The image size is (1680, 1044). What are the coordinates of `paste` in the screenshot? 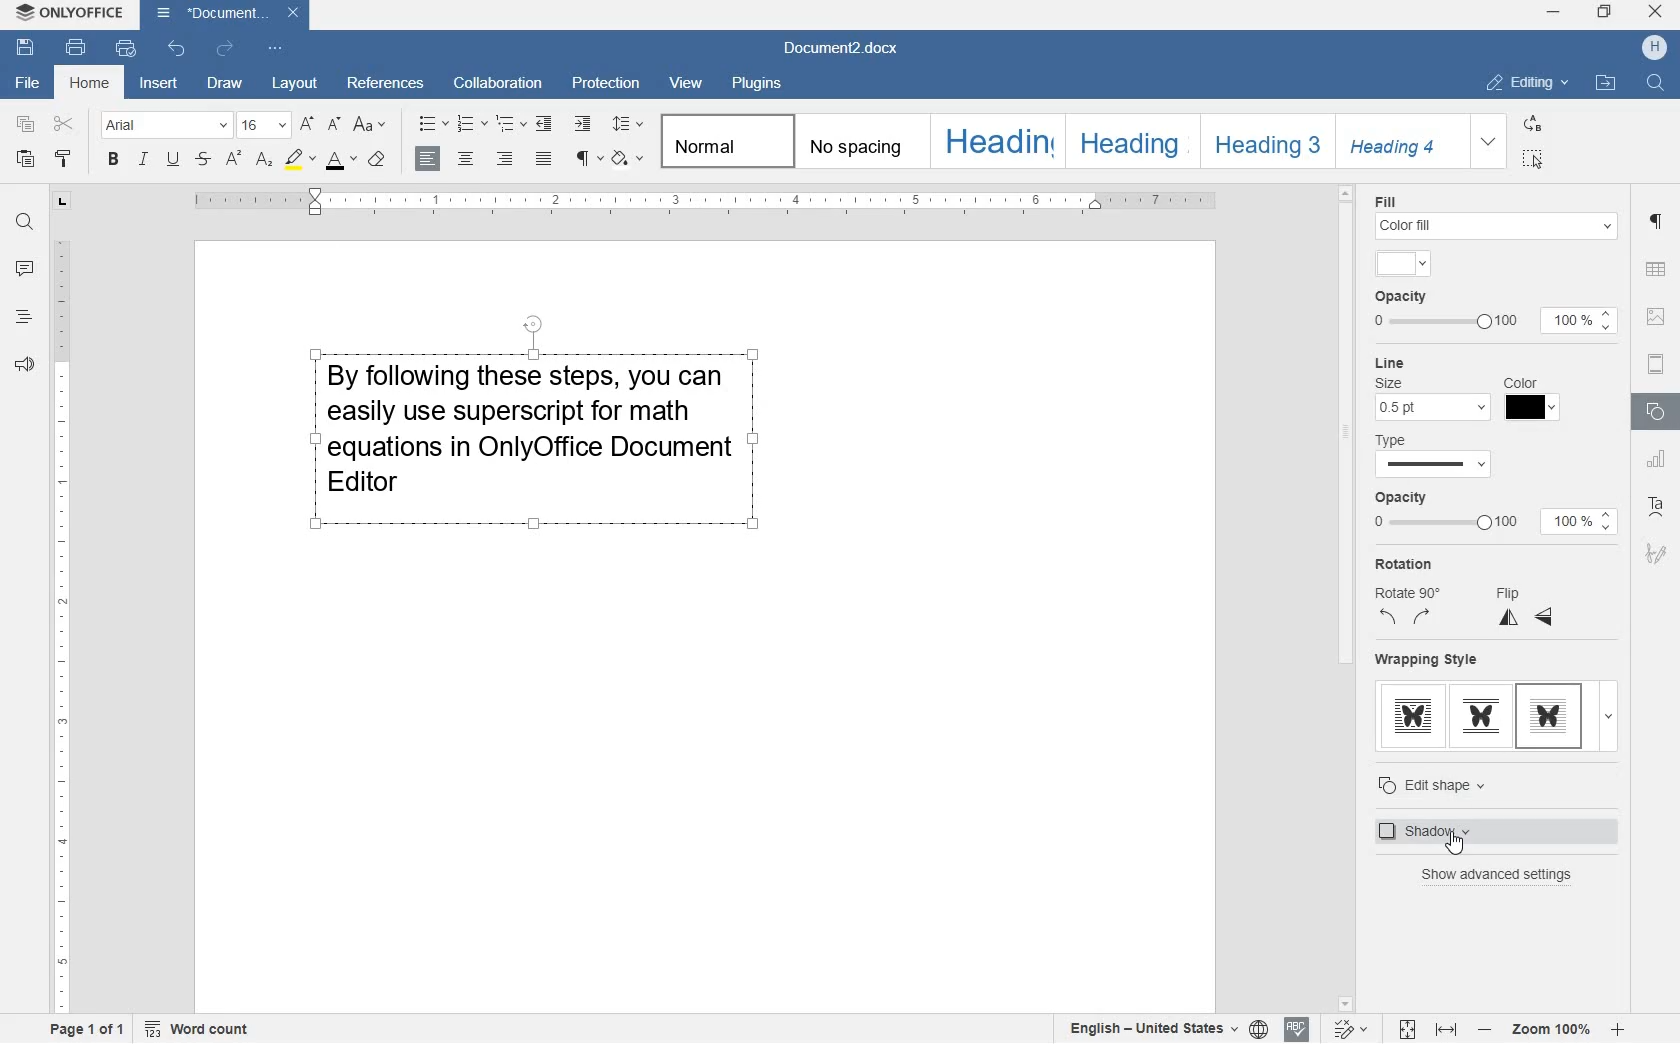 It's located at (26, 160).